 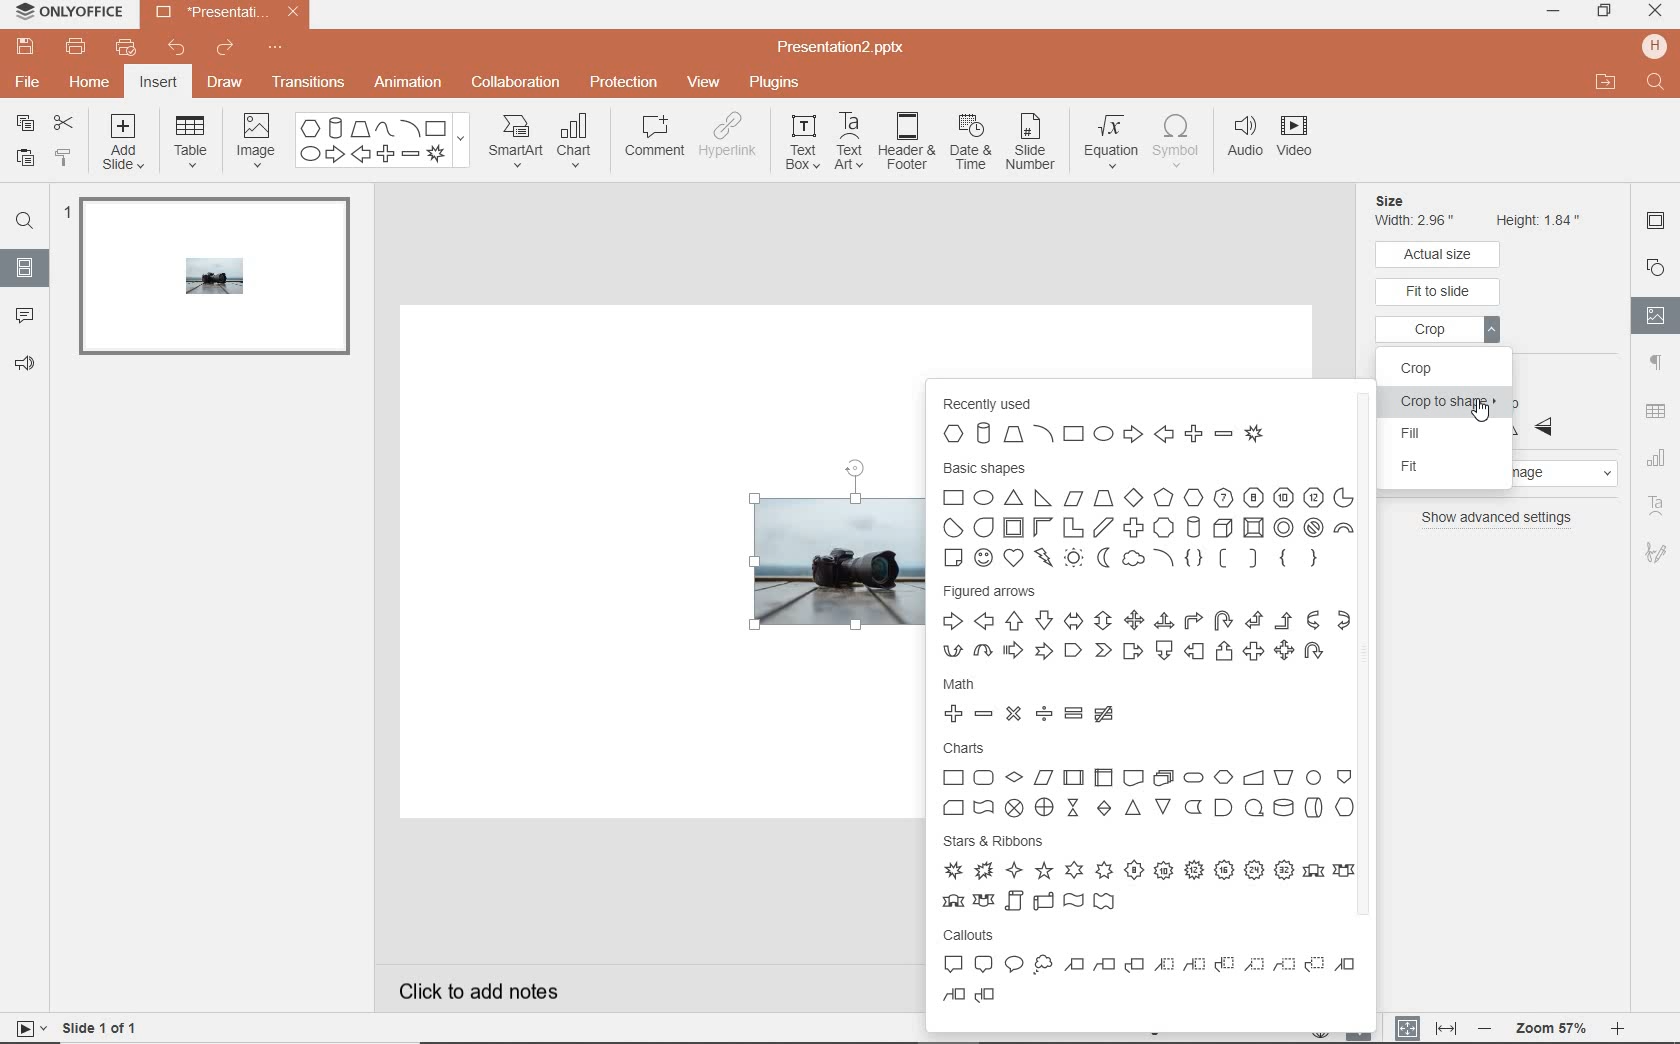 What do you see at coordinates (1148, 782) in the screenshot?
I see `charts` at bounding box center [1148, 782].